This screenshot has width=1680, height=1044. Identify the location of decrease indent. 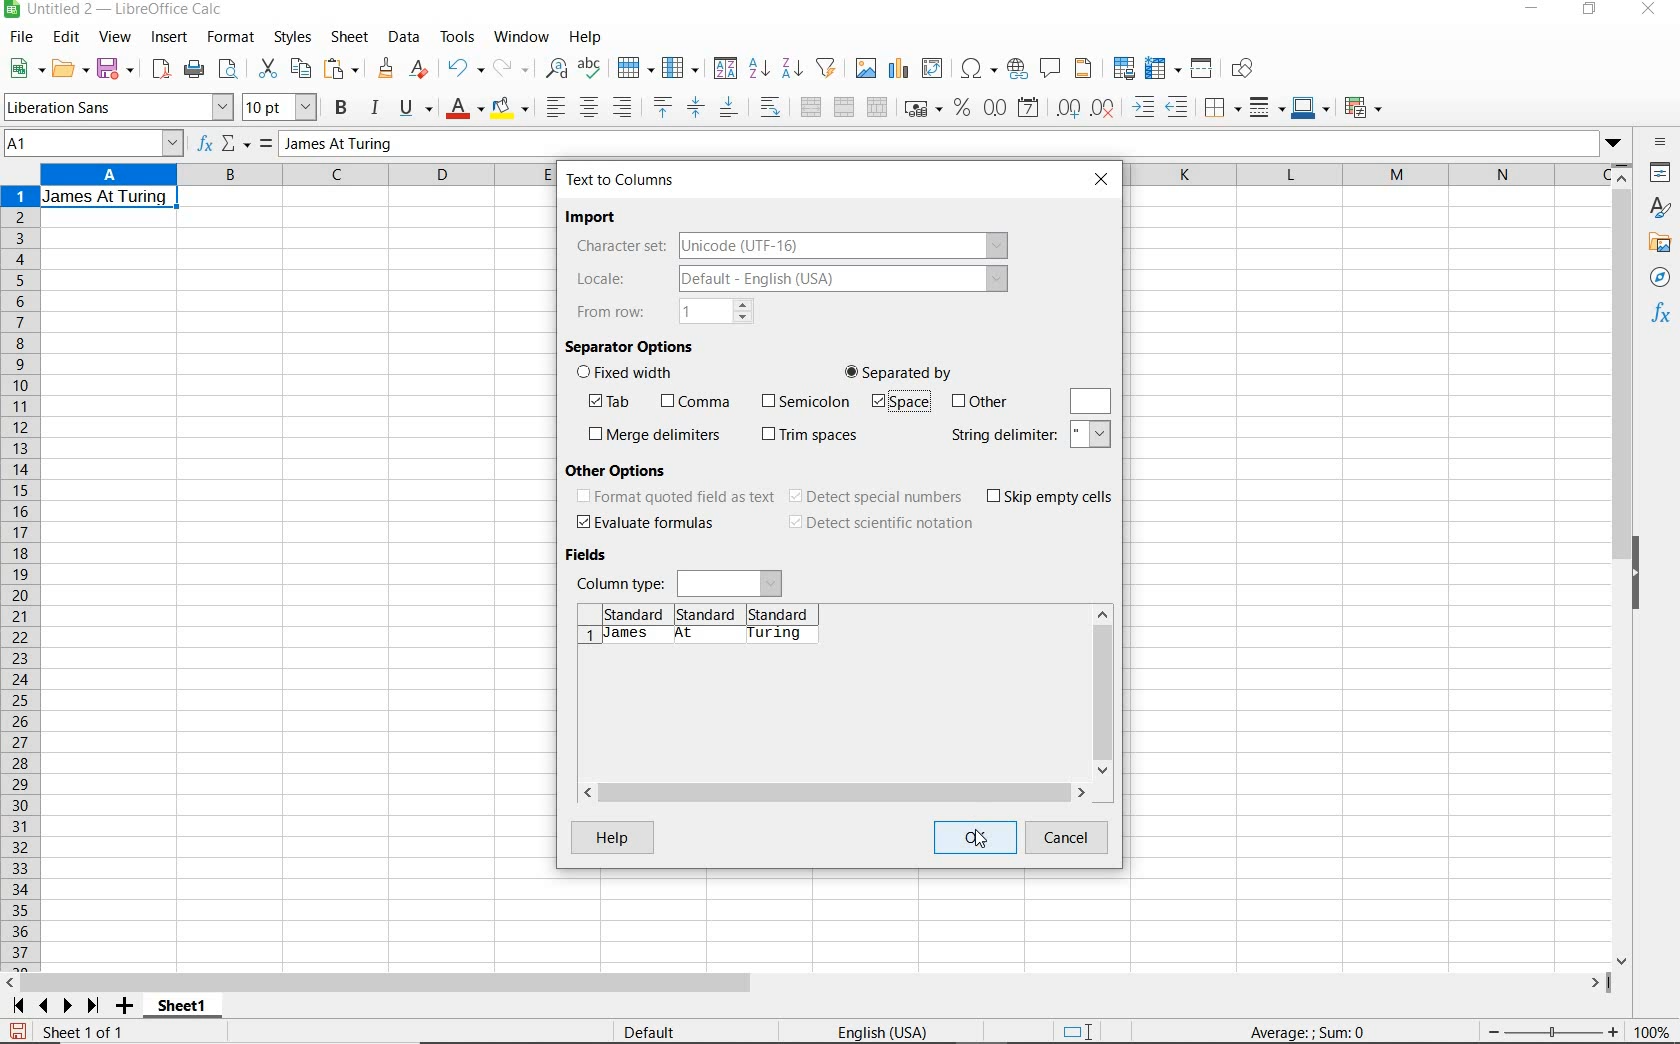
(1180, 107).